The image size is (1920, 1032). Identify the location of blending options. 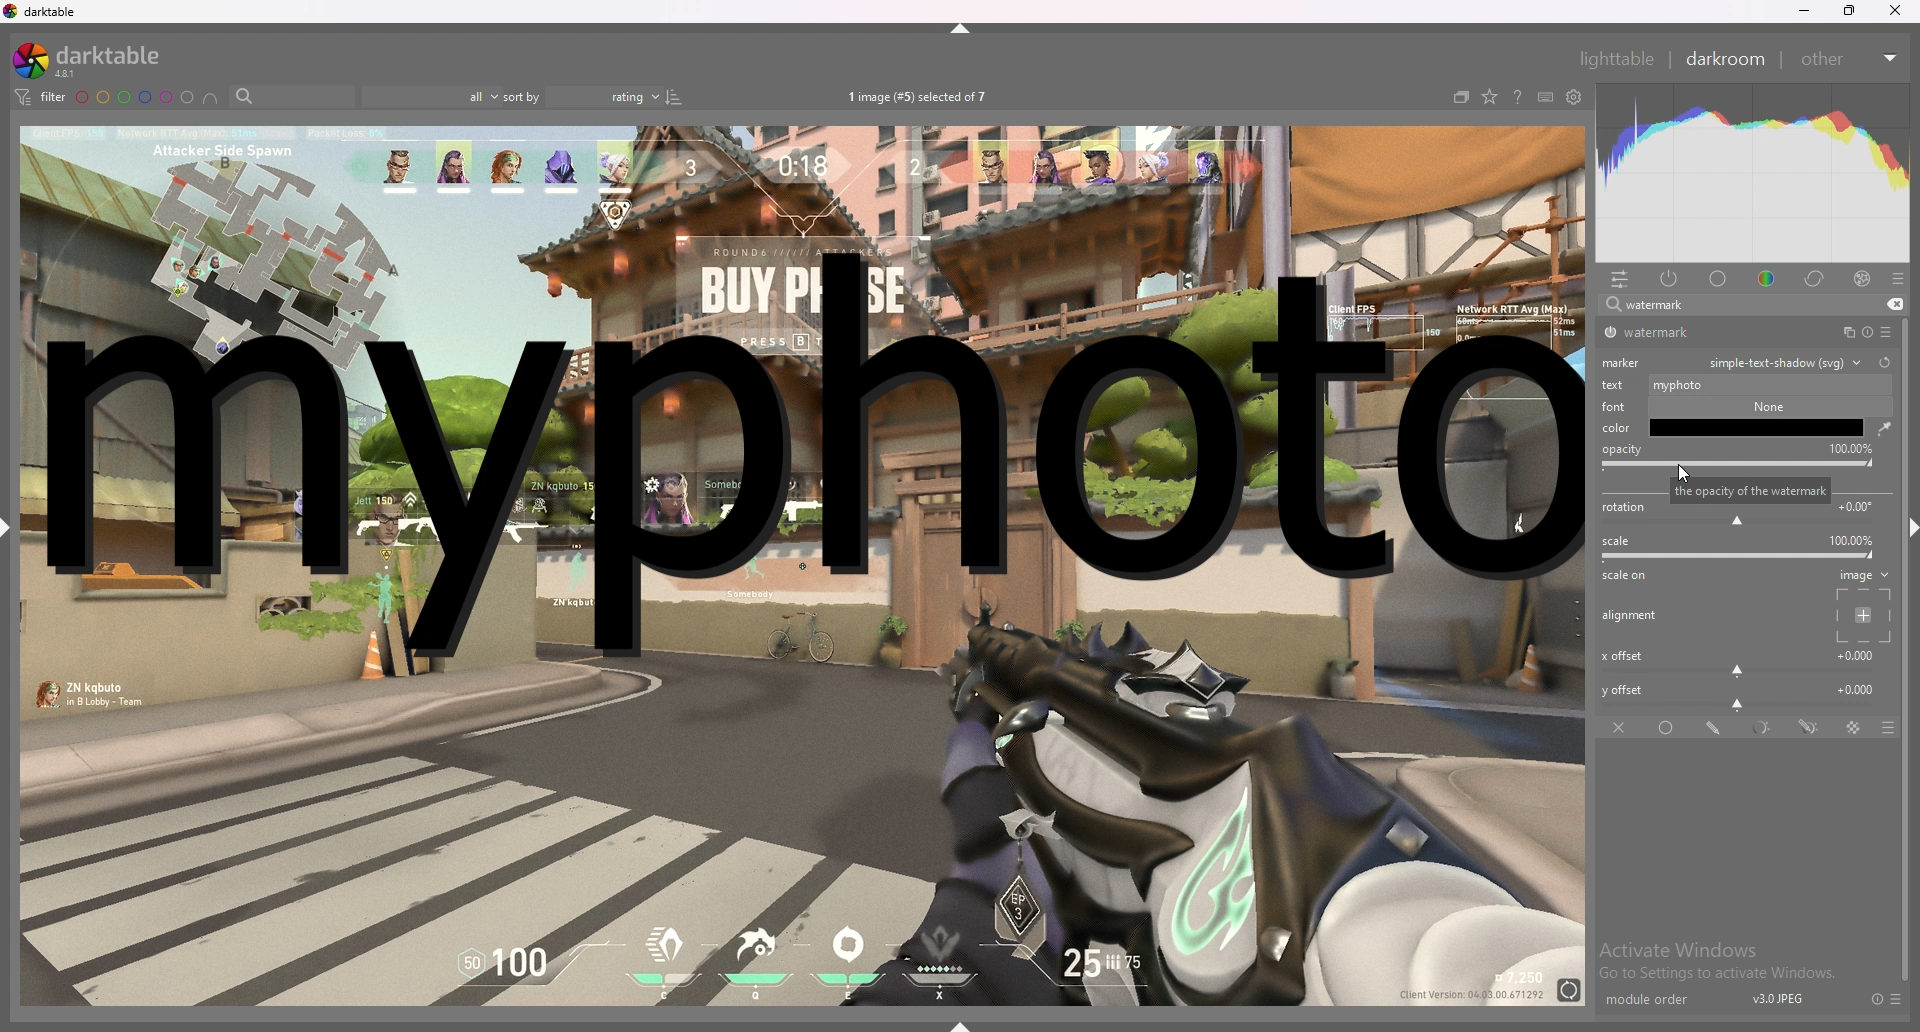
(1878, 728).